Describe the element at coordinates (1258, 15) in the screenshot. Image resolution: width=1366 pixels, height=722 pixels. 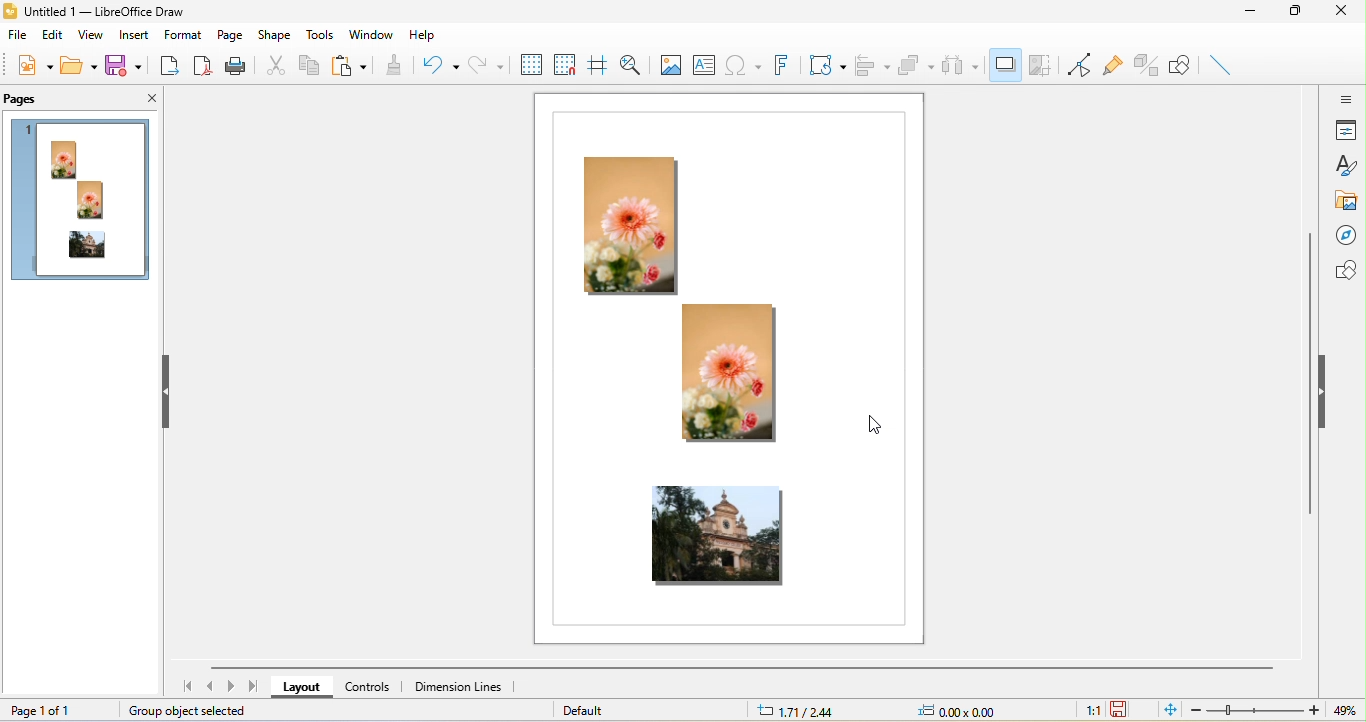
I see `minimize` at that location.